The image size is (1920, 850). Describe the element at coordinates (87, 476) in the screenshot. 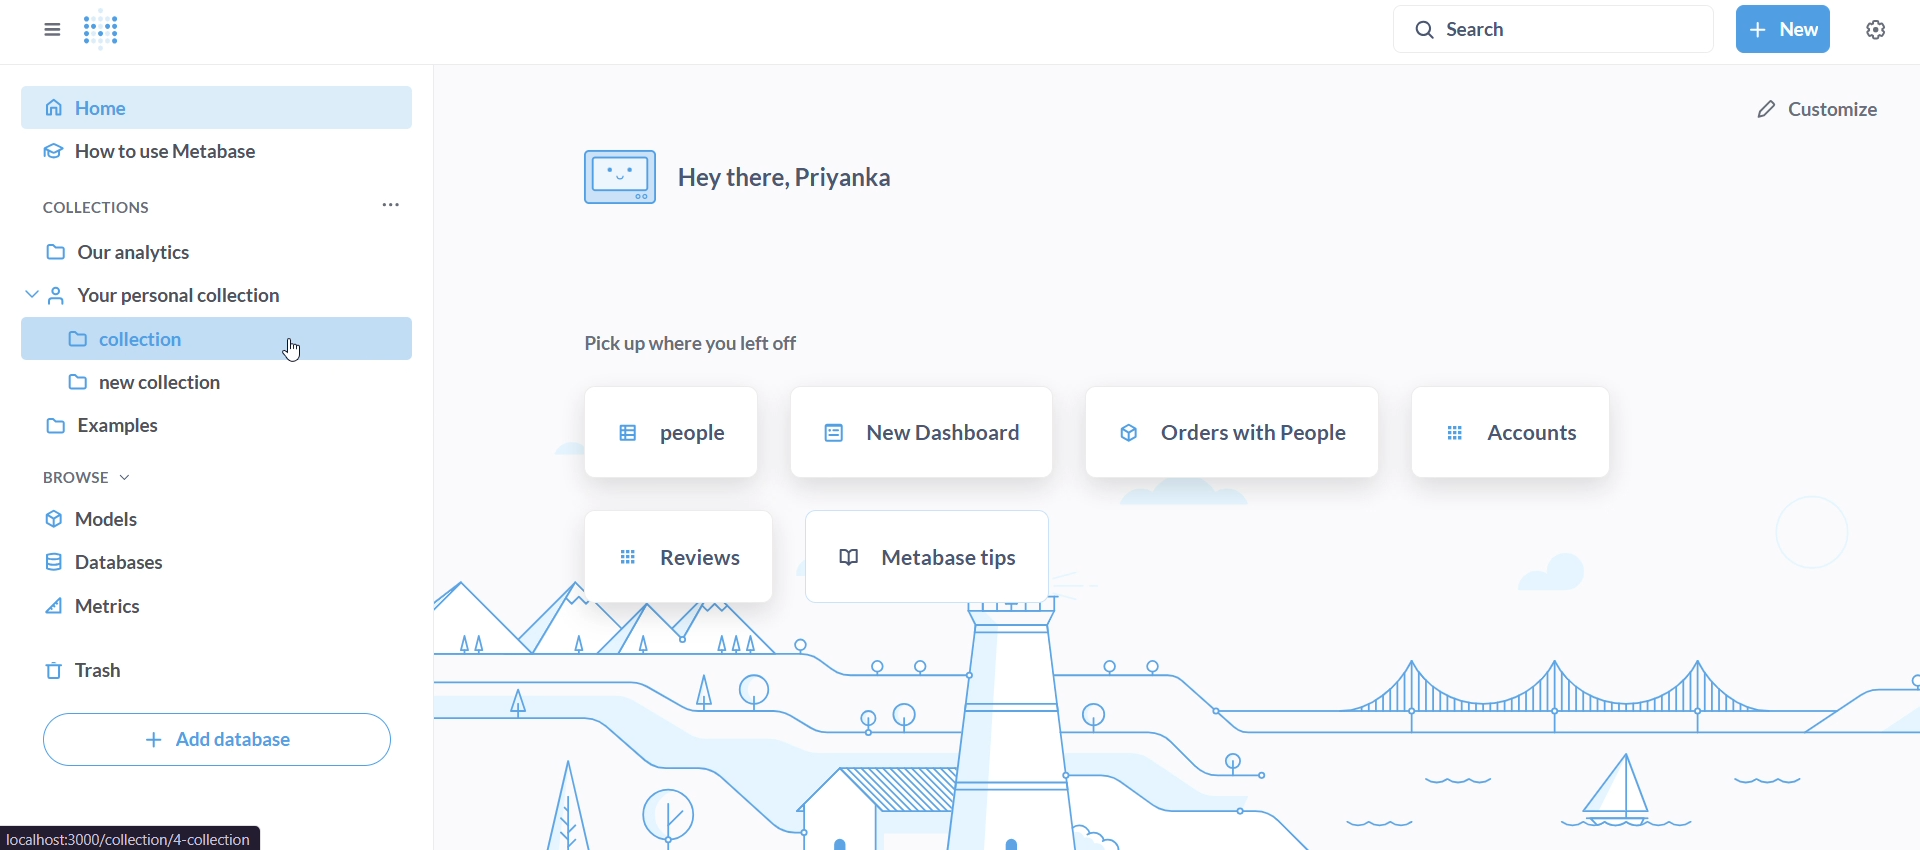

I see `browse` at that location.